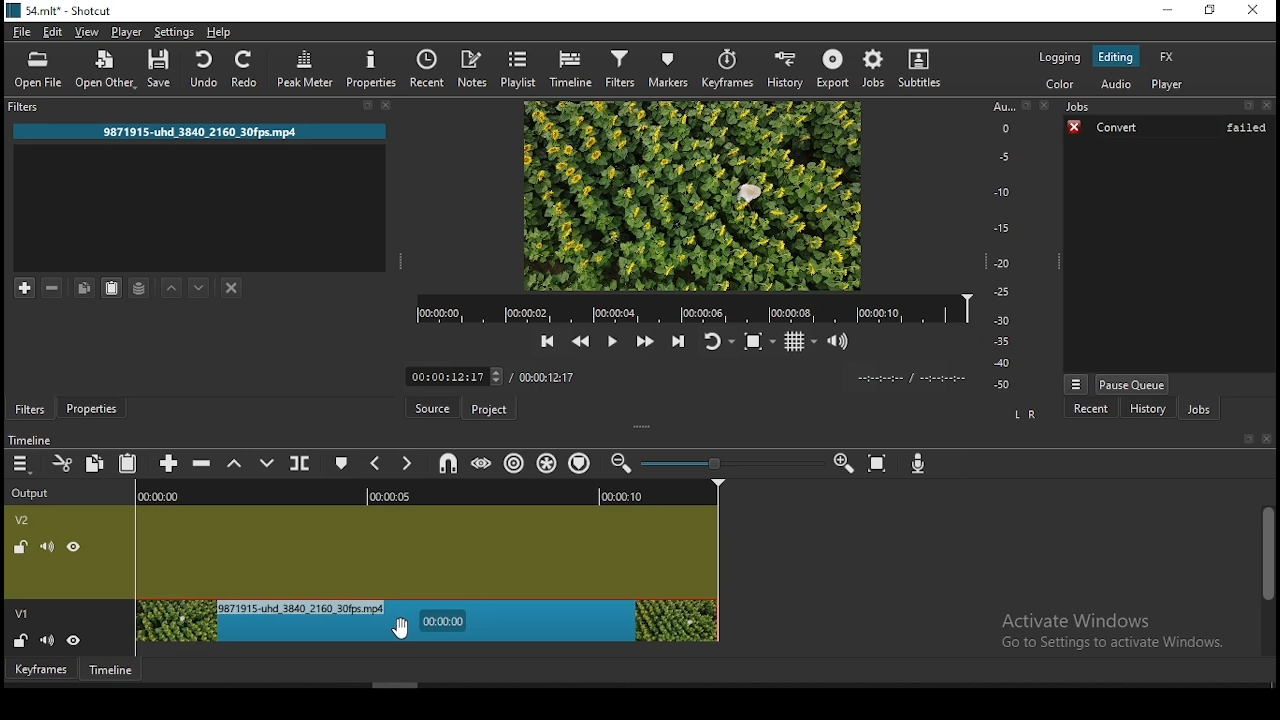 This screenshot has width=1280, height=720. I want to click on playlist, so click(520, 68).